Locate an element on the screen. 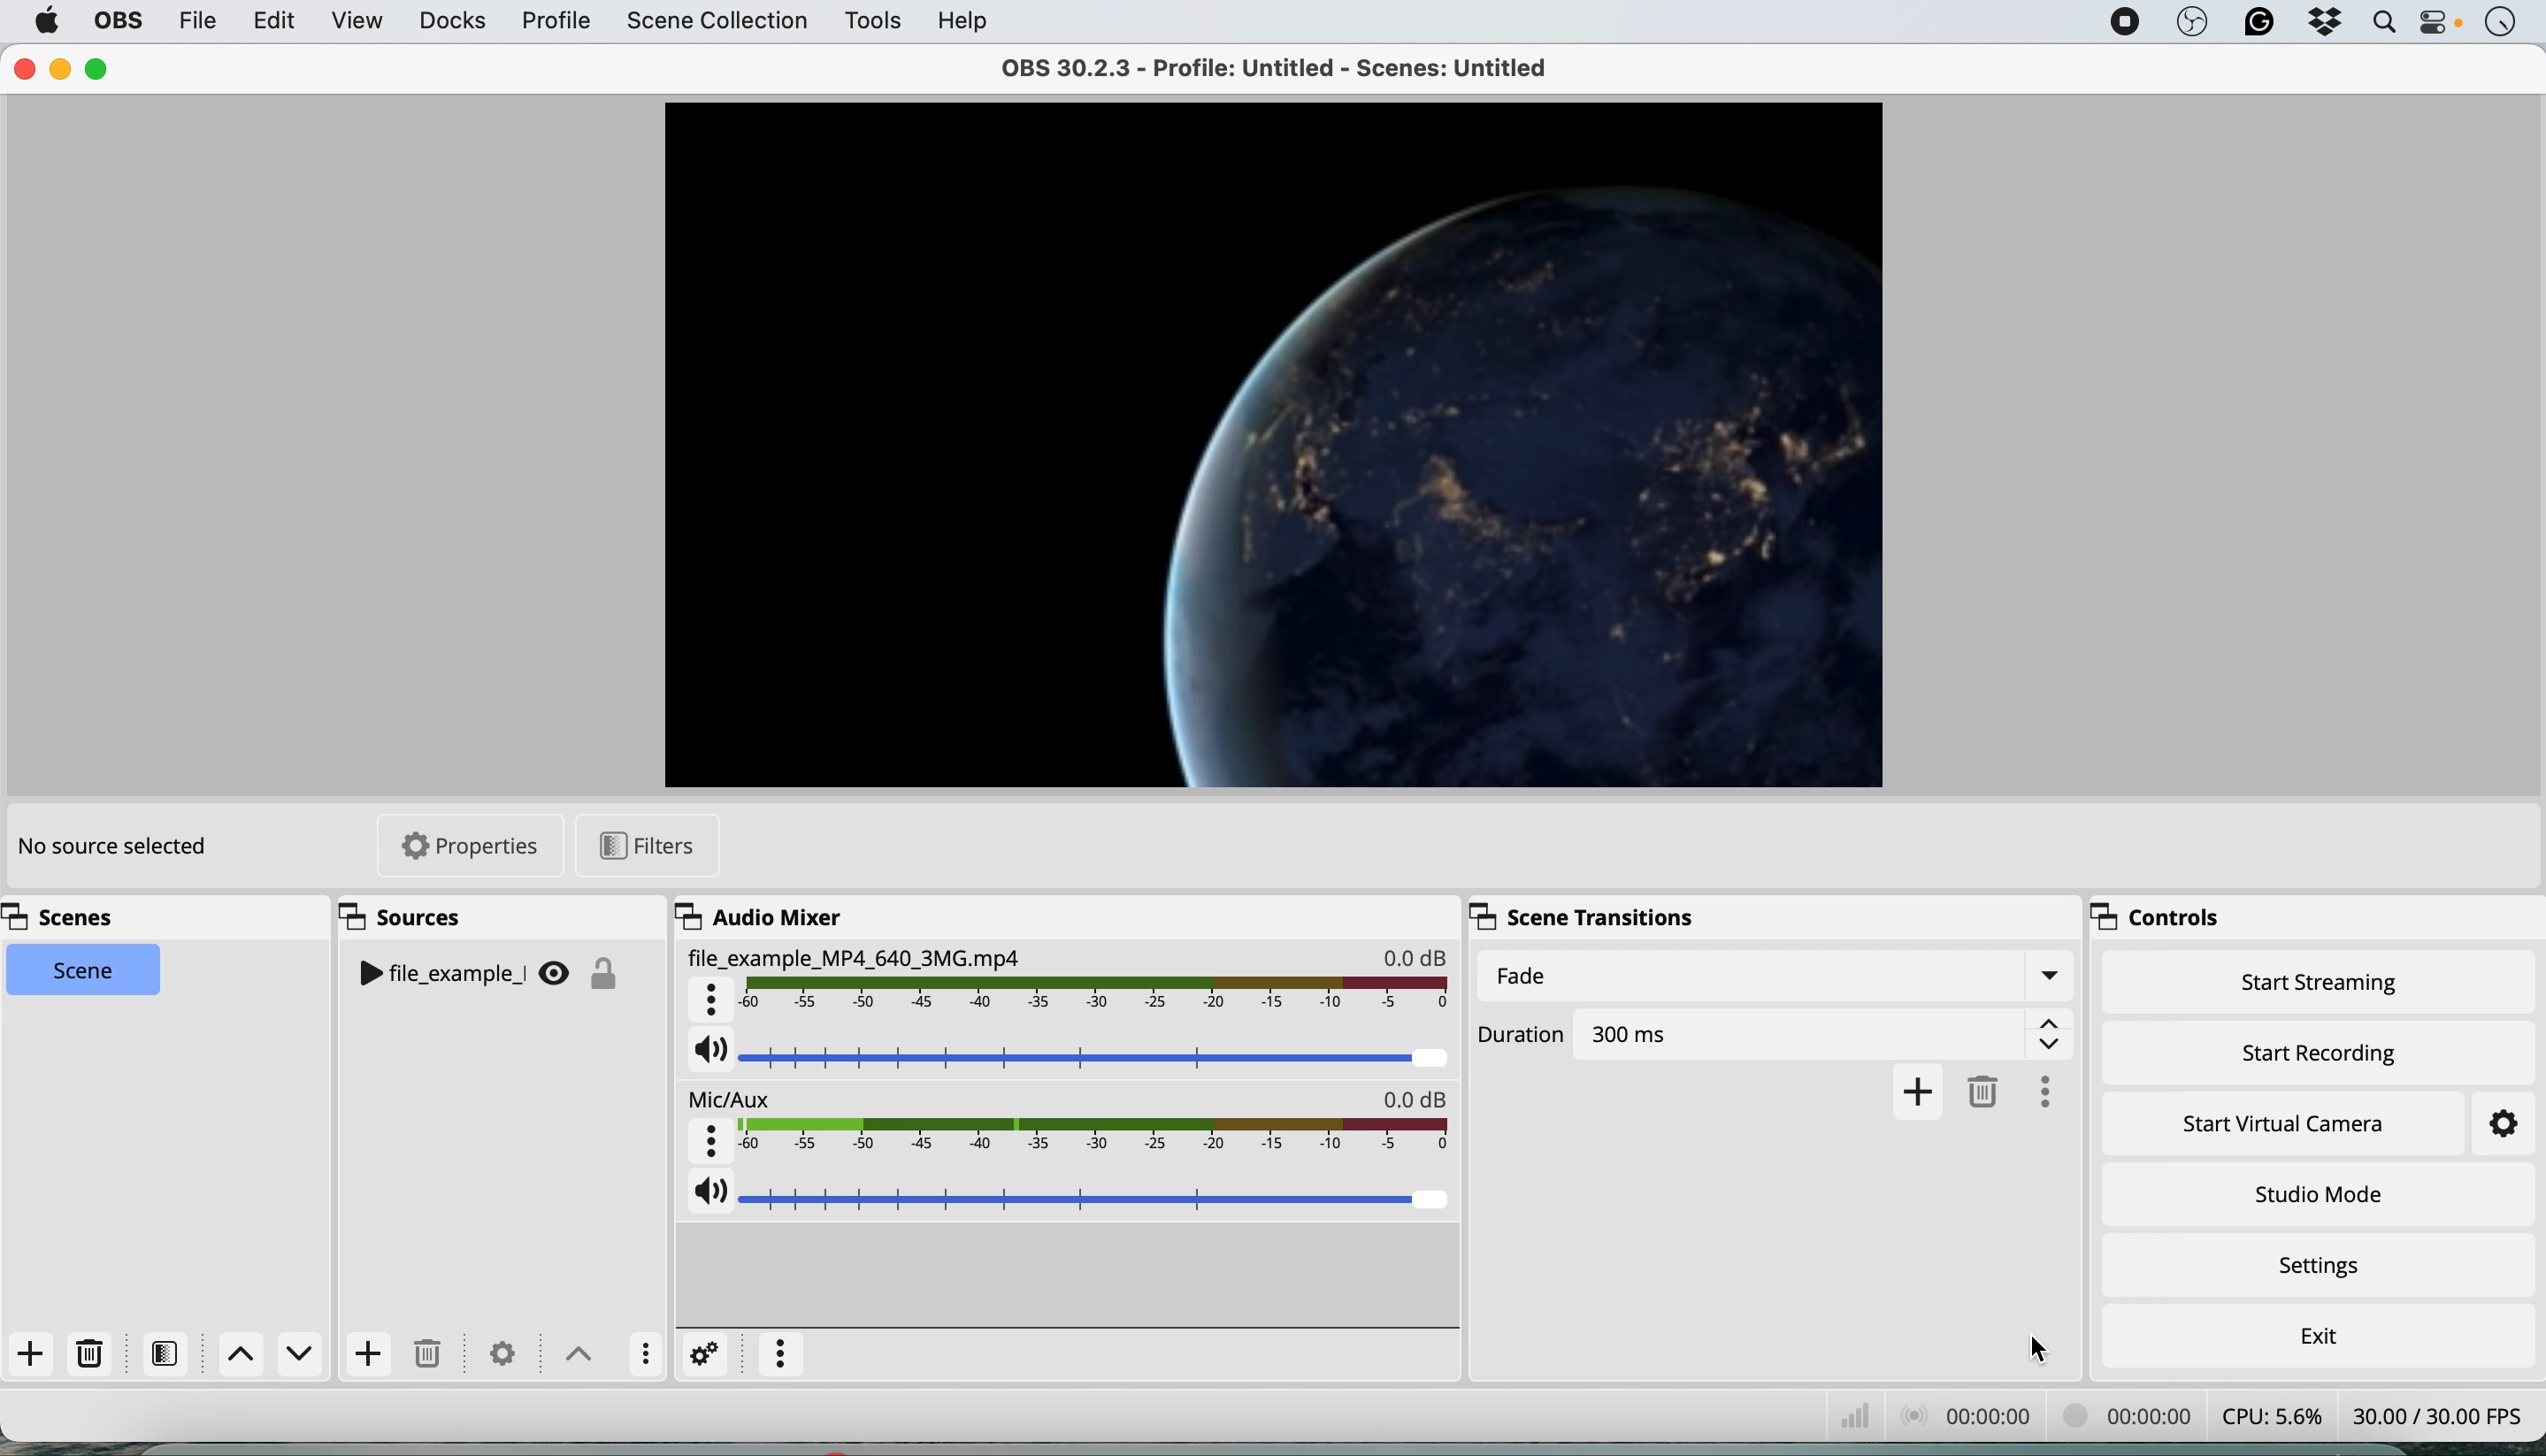 This screenshot has height=1456, width=2546. more options is located at coordinates (2056, 1088).